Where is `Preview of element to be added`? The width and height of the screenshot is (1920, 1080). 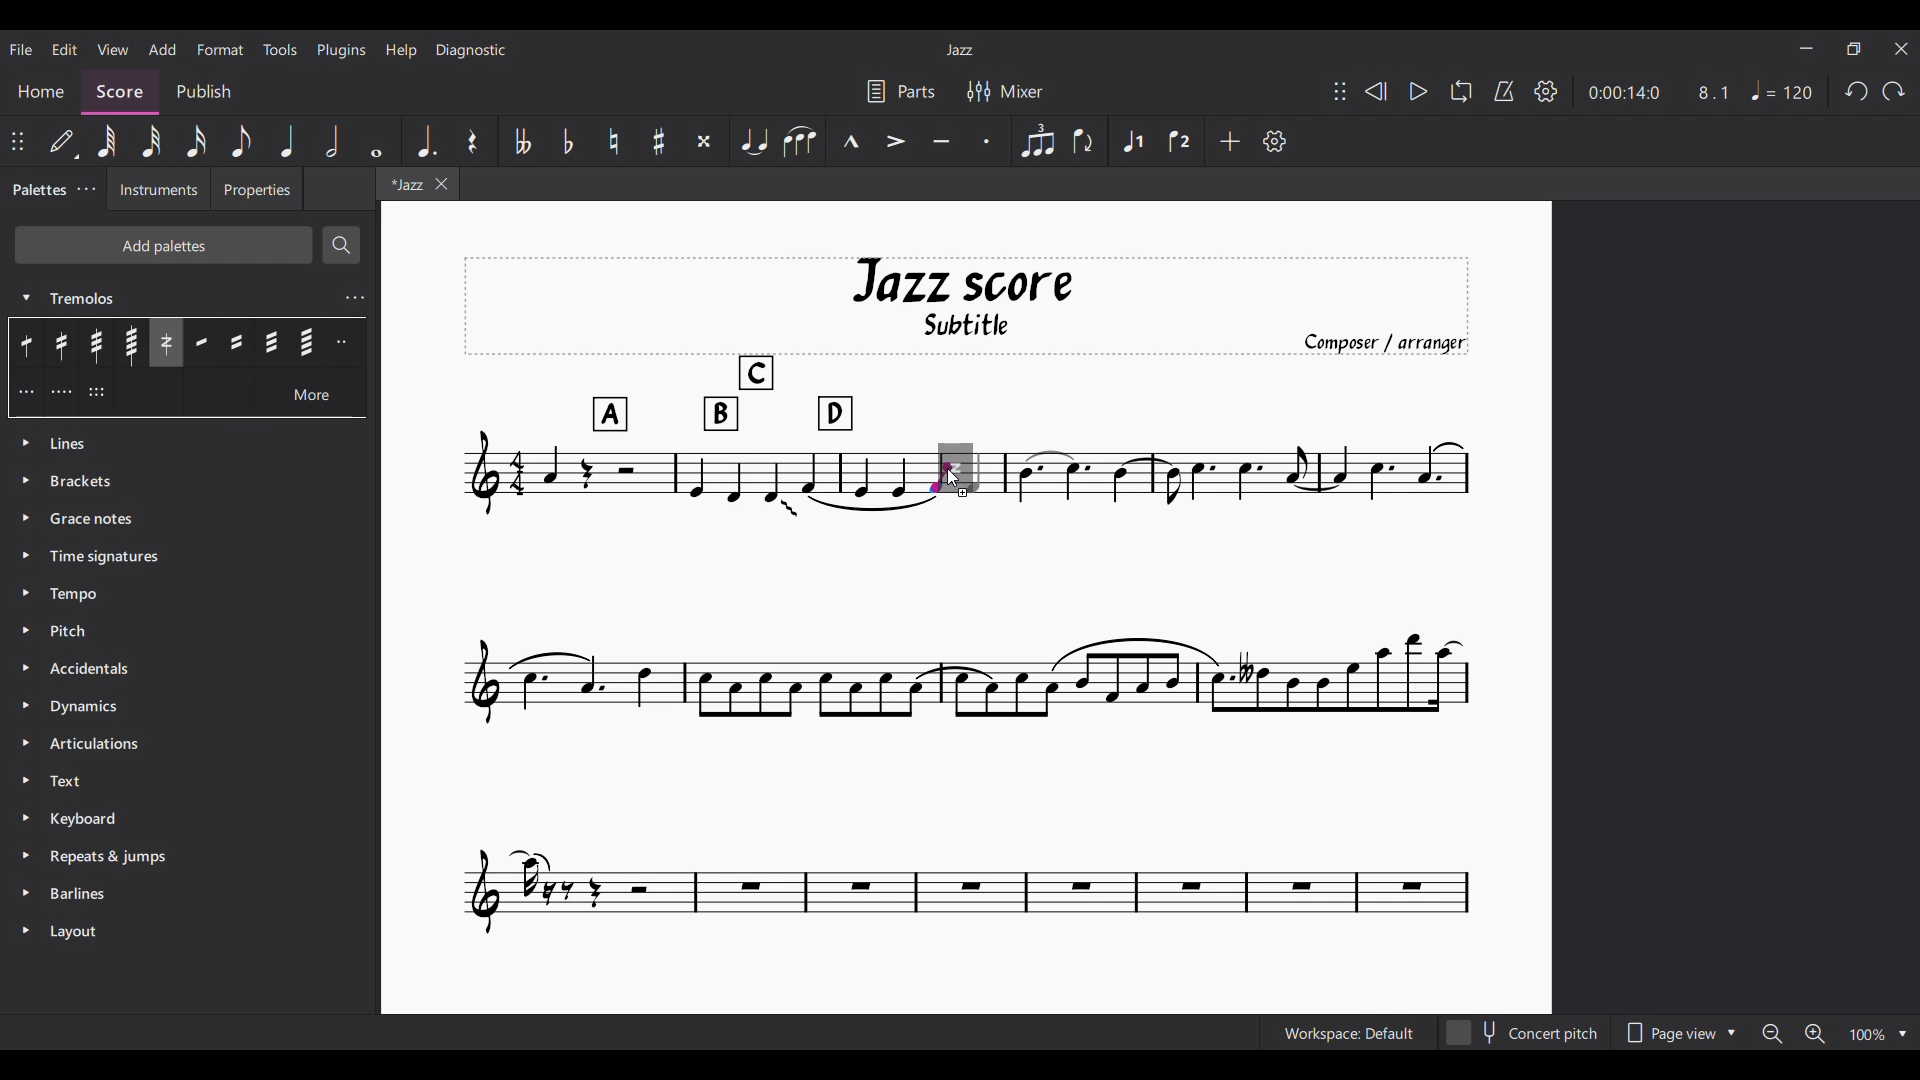
Preview of element to be added is located at coordinates (963, 465).